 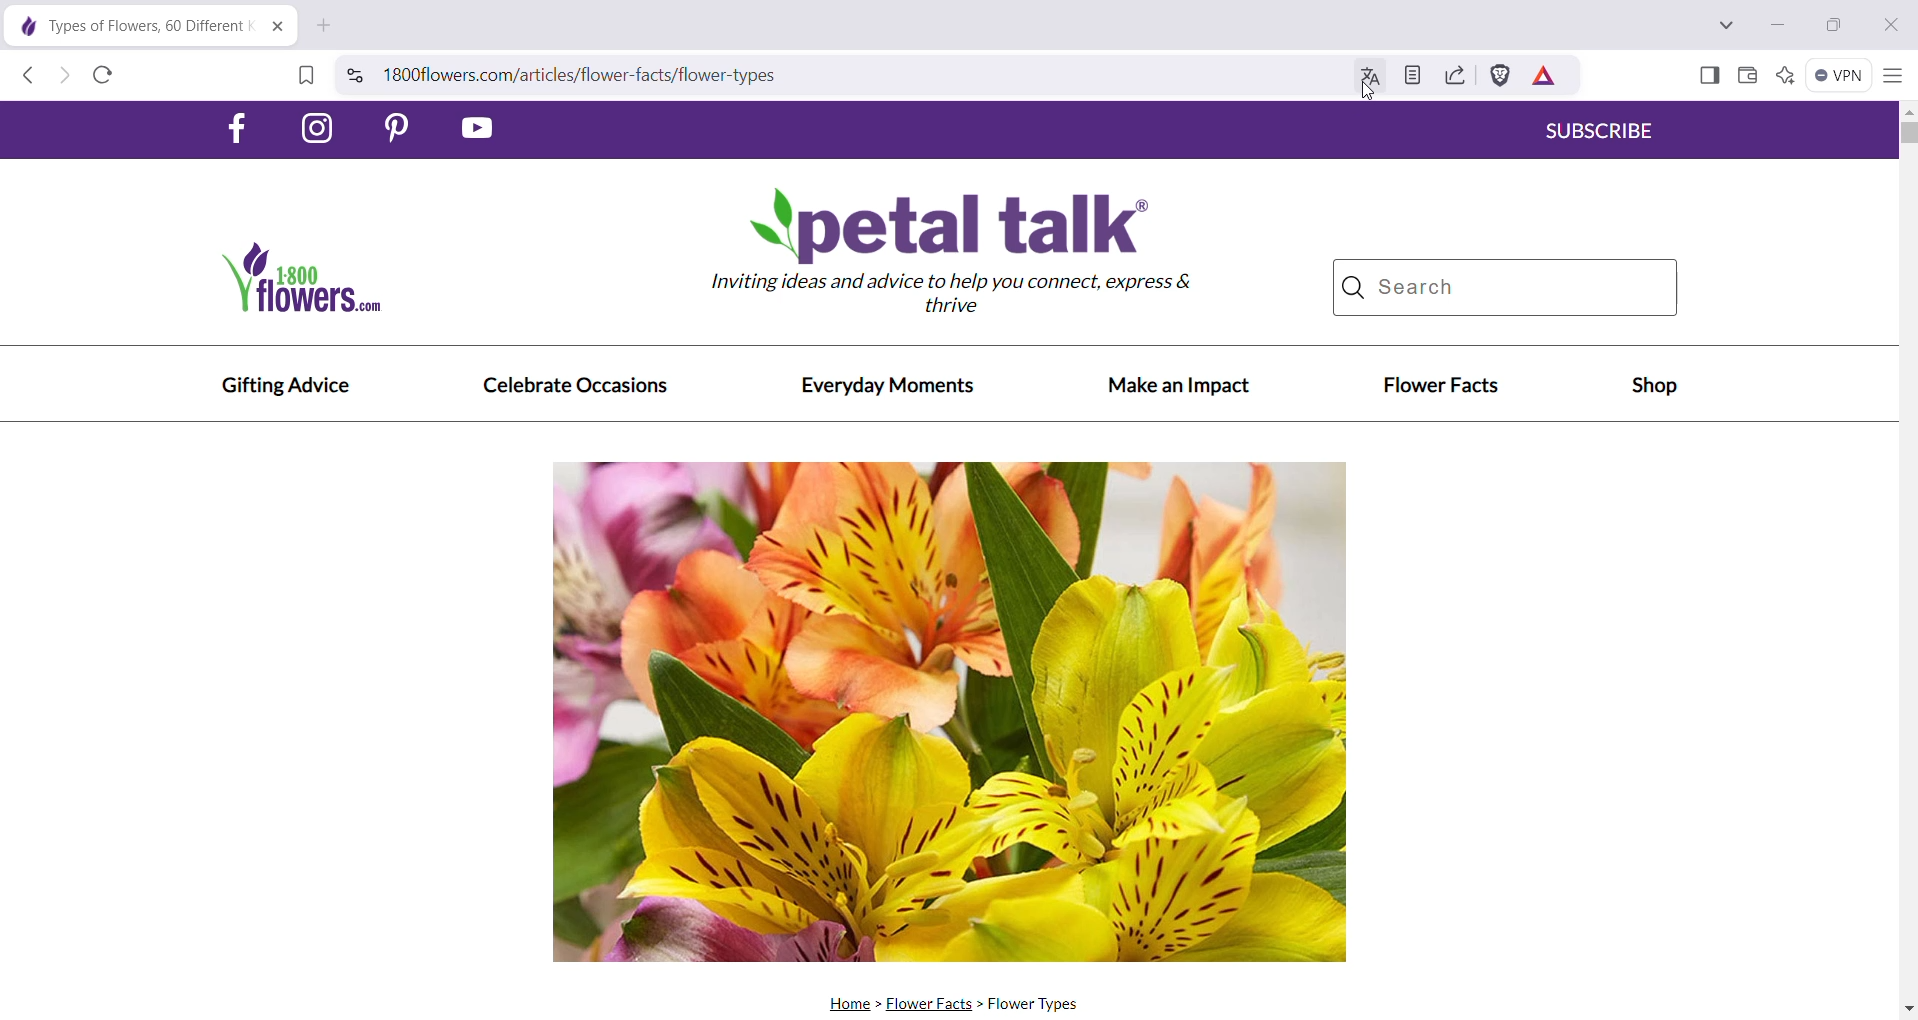 I want to click on Click to go back, hold to see history, so click(x=31, y=75).